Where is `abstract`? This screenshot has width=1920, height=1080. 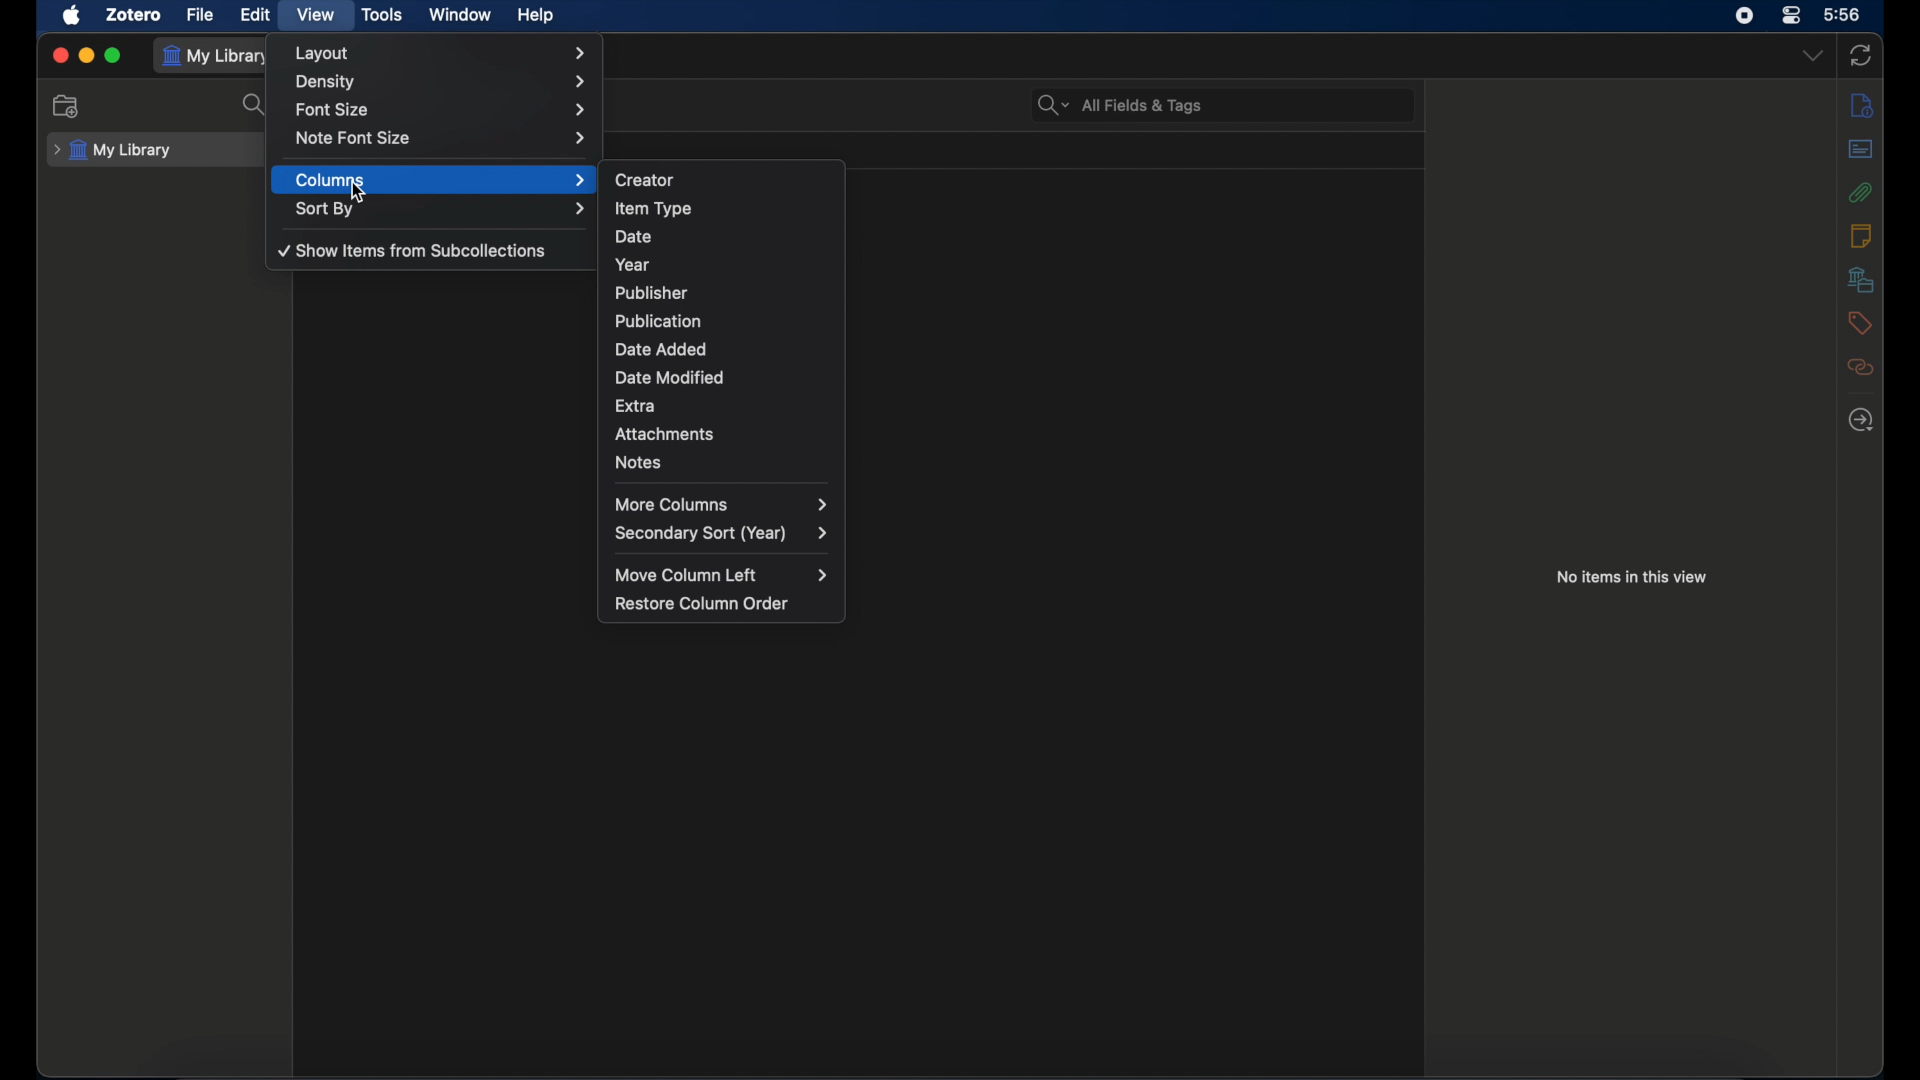
abstract is located at coordinates (1860, 149).